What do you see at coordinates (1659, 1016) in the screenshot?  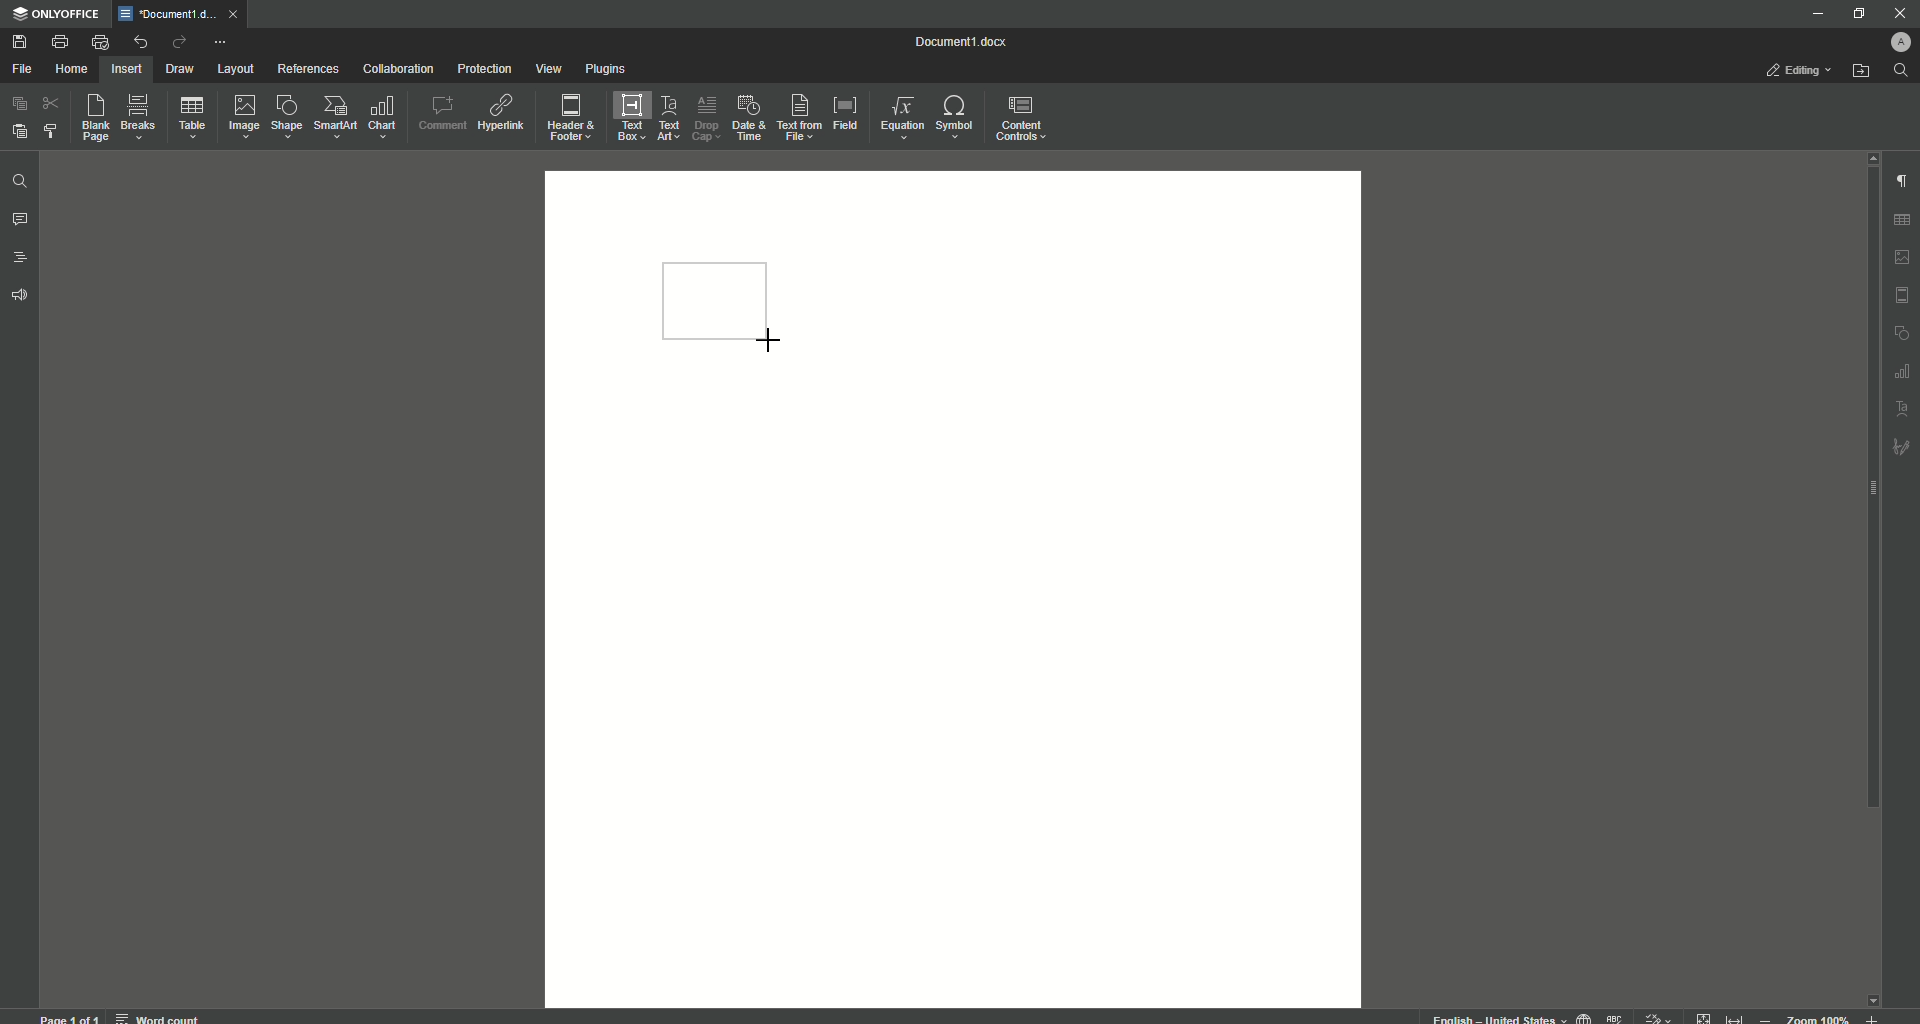 I see `track changes` at bounding box center [1659, 1016].